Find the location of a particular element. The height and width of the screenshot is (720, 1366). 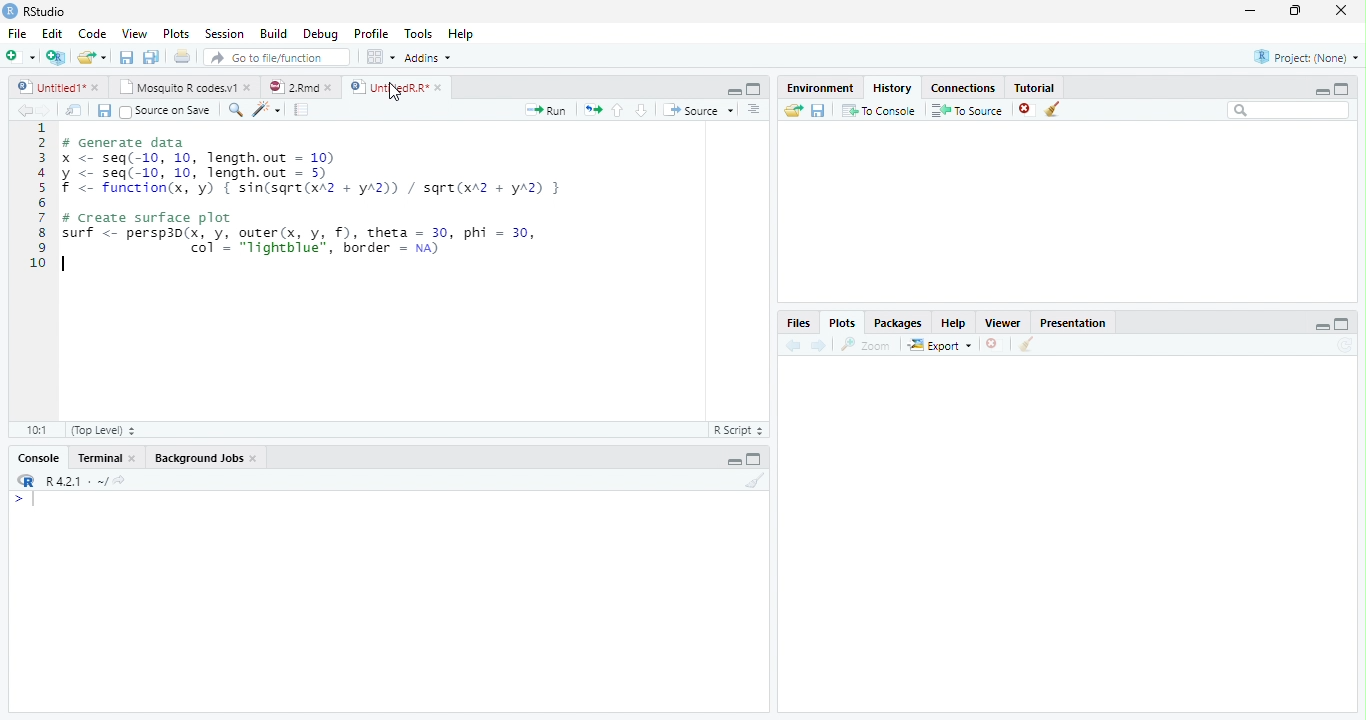

Debug is located at coordinates (320, 33).